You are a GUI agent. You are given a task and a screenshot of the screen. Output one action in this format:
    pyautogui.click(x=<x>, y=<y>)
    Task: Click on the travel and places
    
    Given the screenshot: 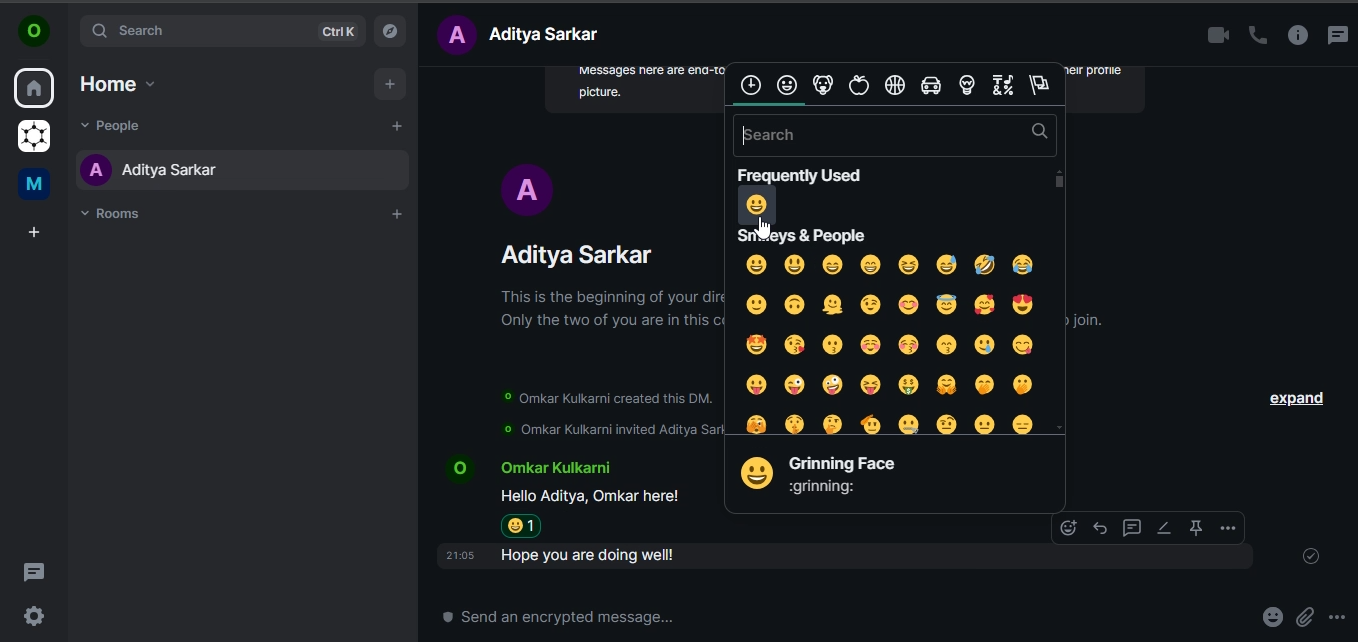 What is the action you would take?
    pyautogui.click(x=929, y=86)
    